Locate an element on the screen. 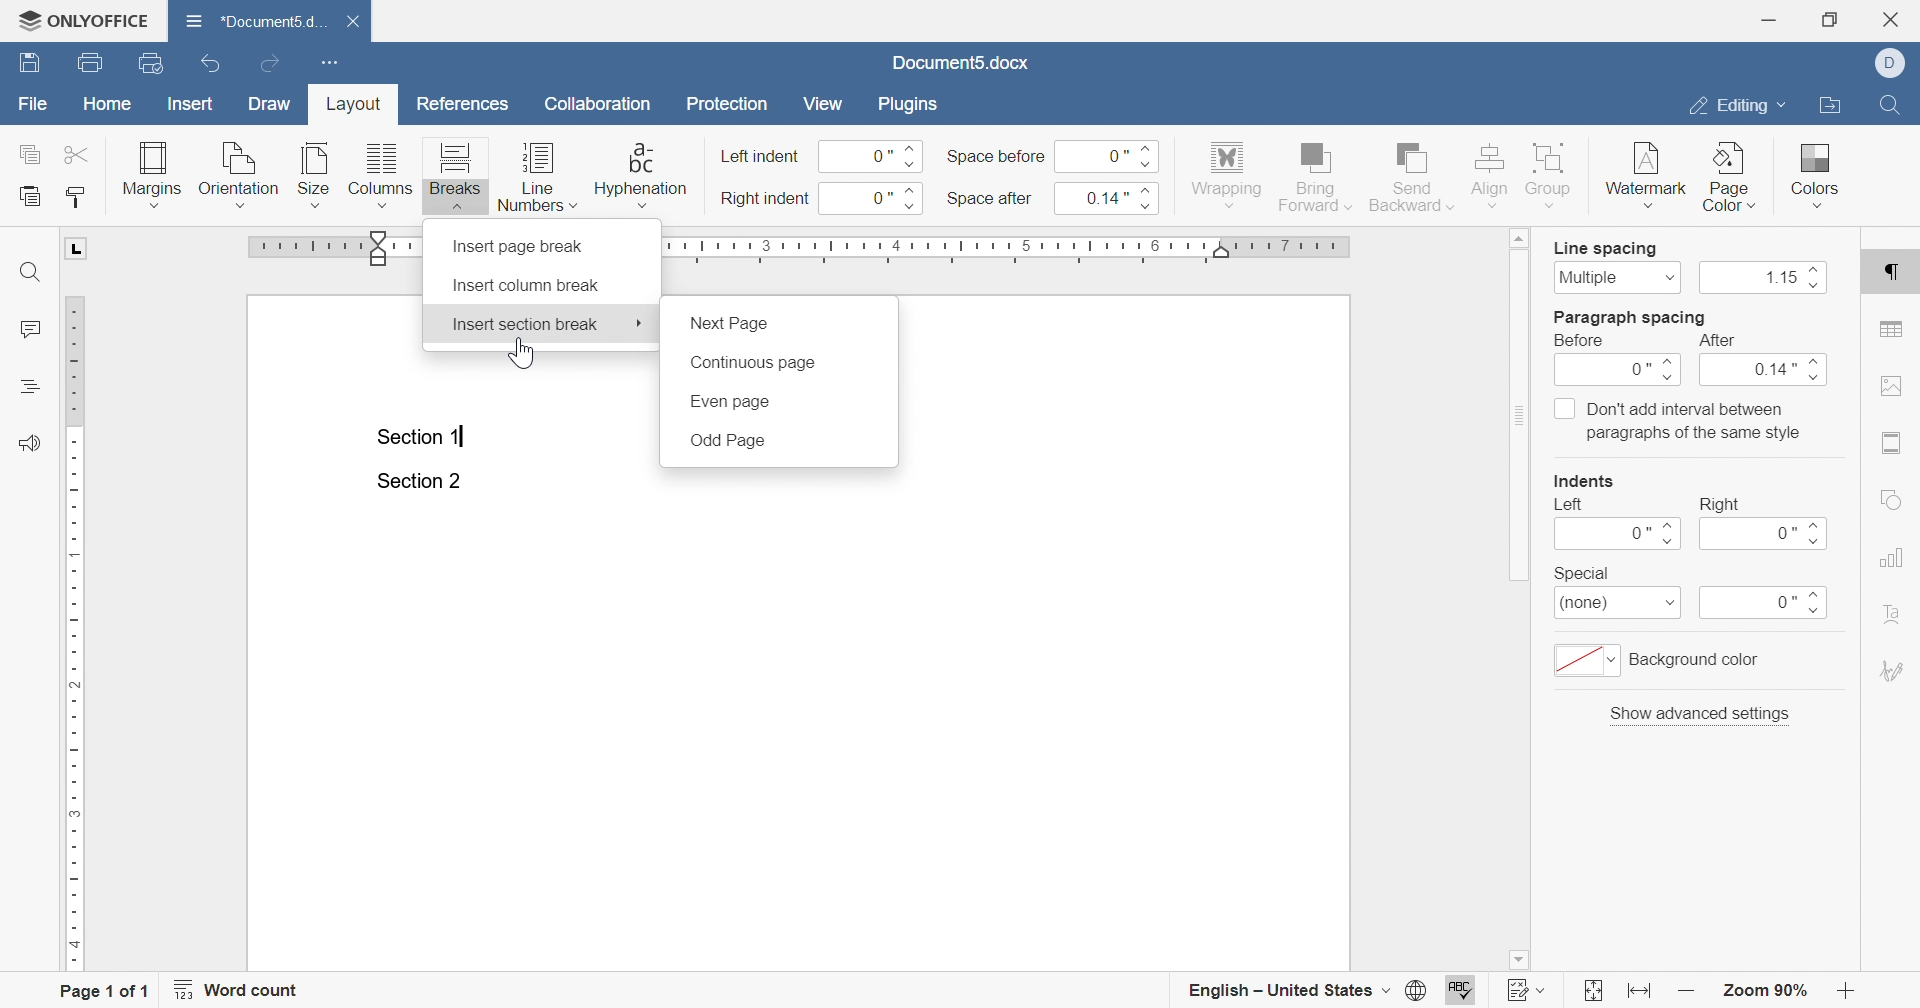 The height and width of the screenshot is (1008, 1920). paragraph spacing is located at coordinates (1631, 317).